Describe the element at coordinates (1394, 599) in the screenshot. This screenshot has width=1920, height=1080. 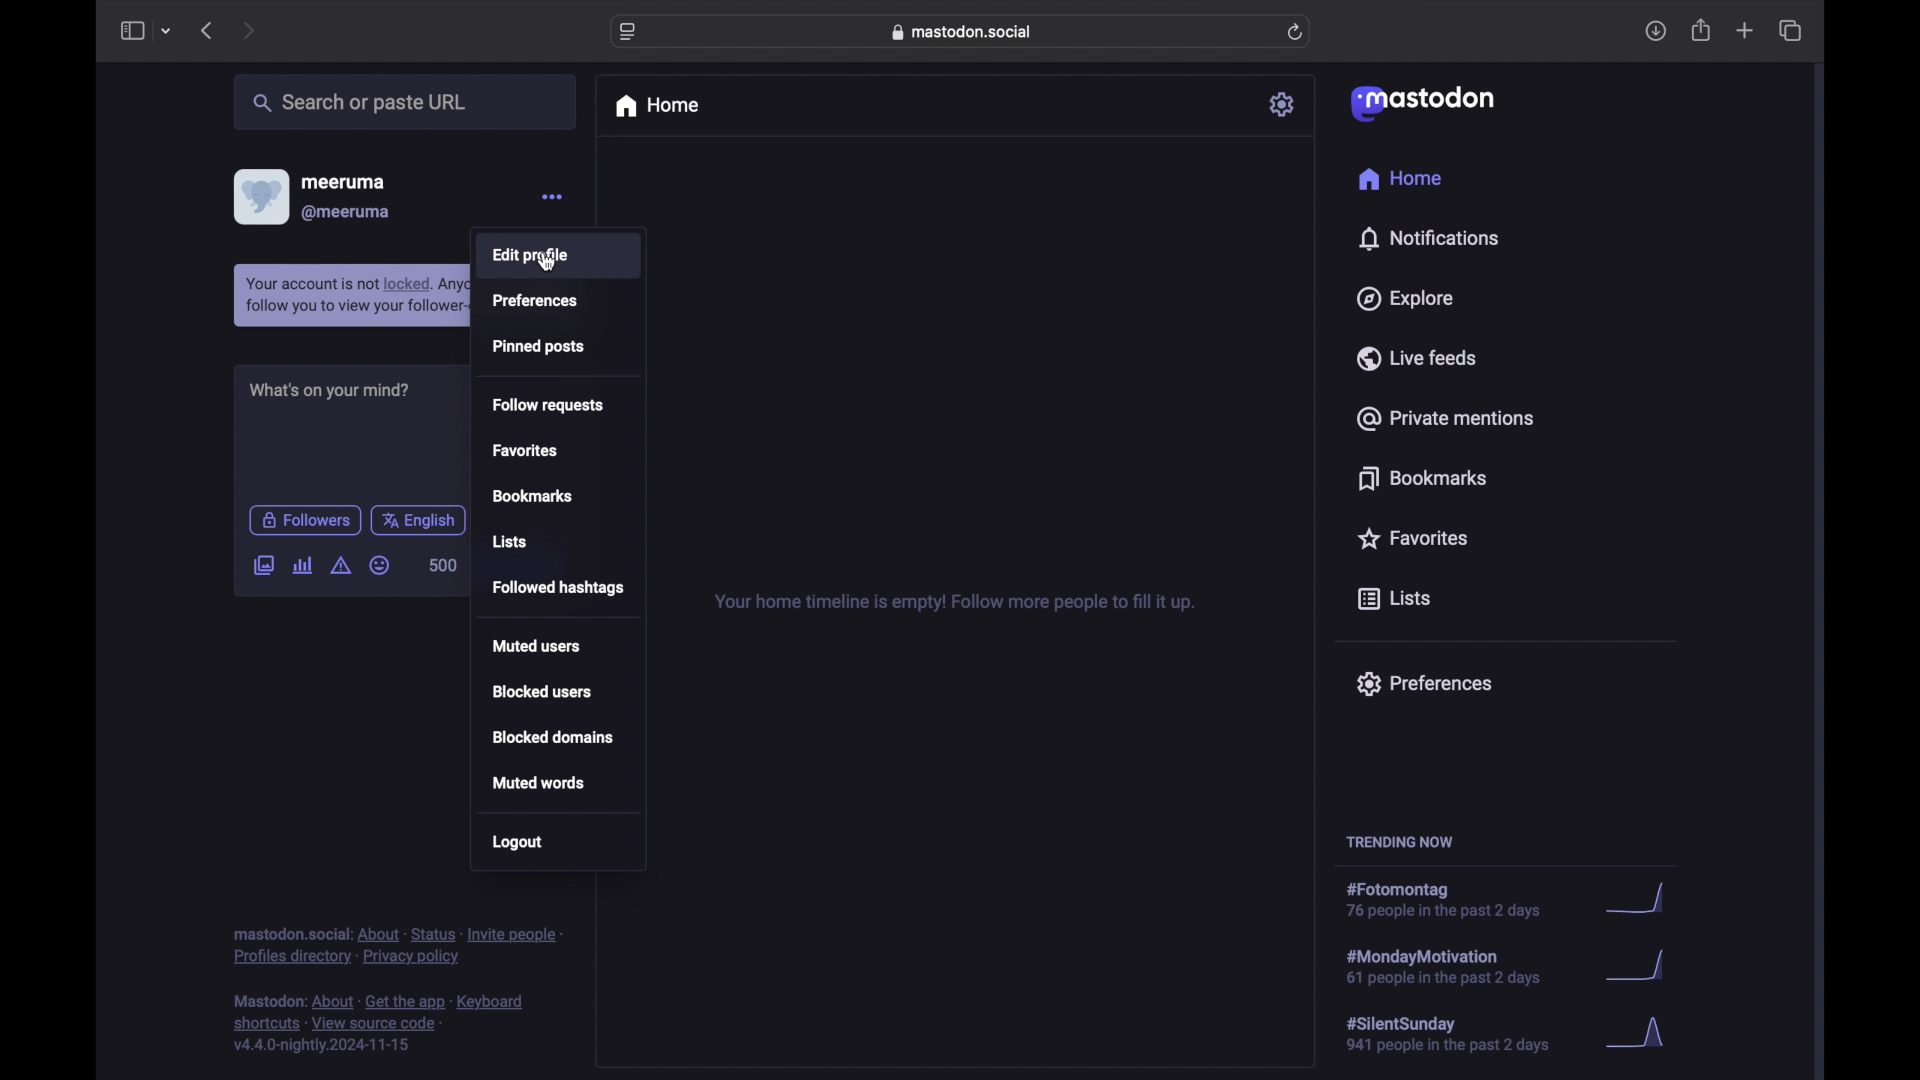
I see `lists` at that location.